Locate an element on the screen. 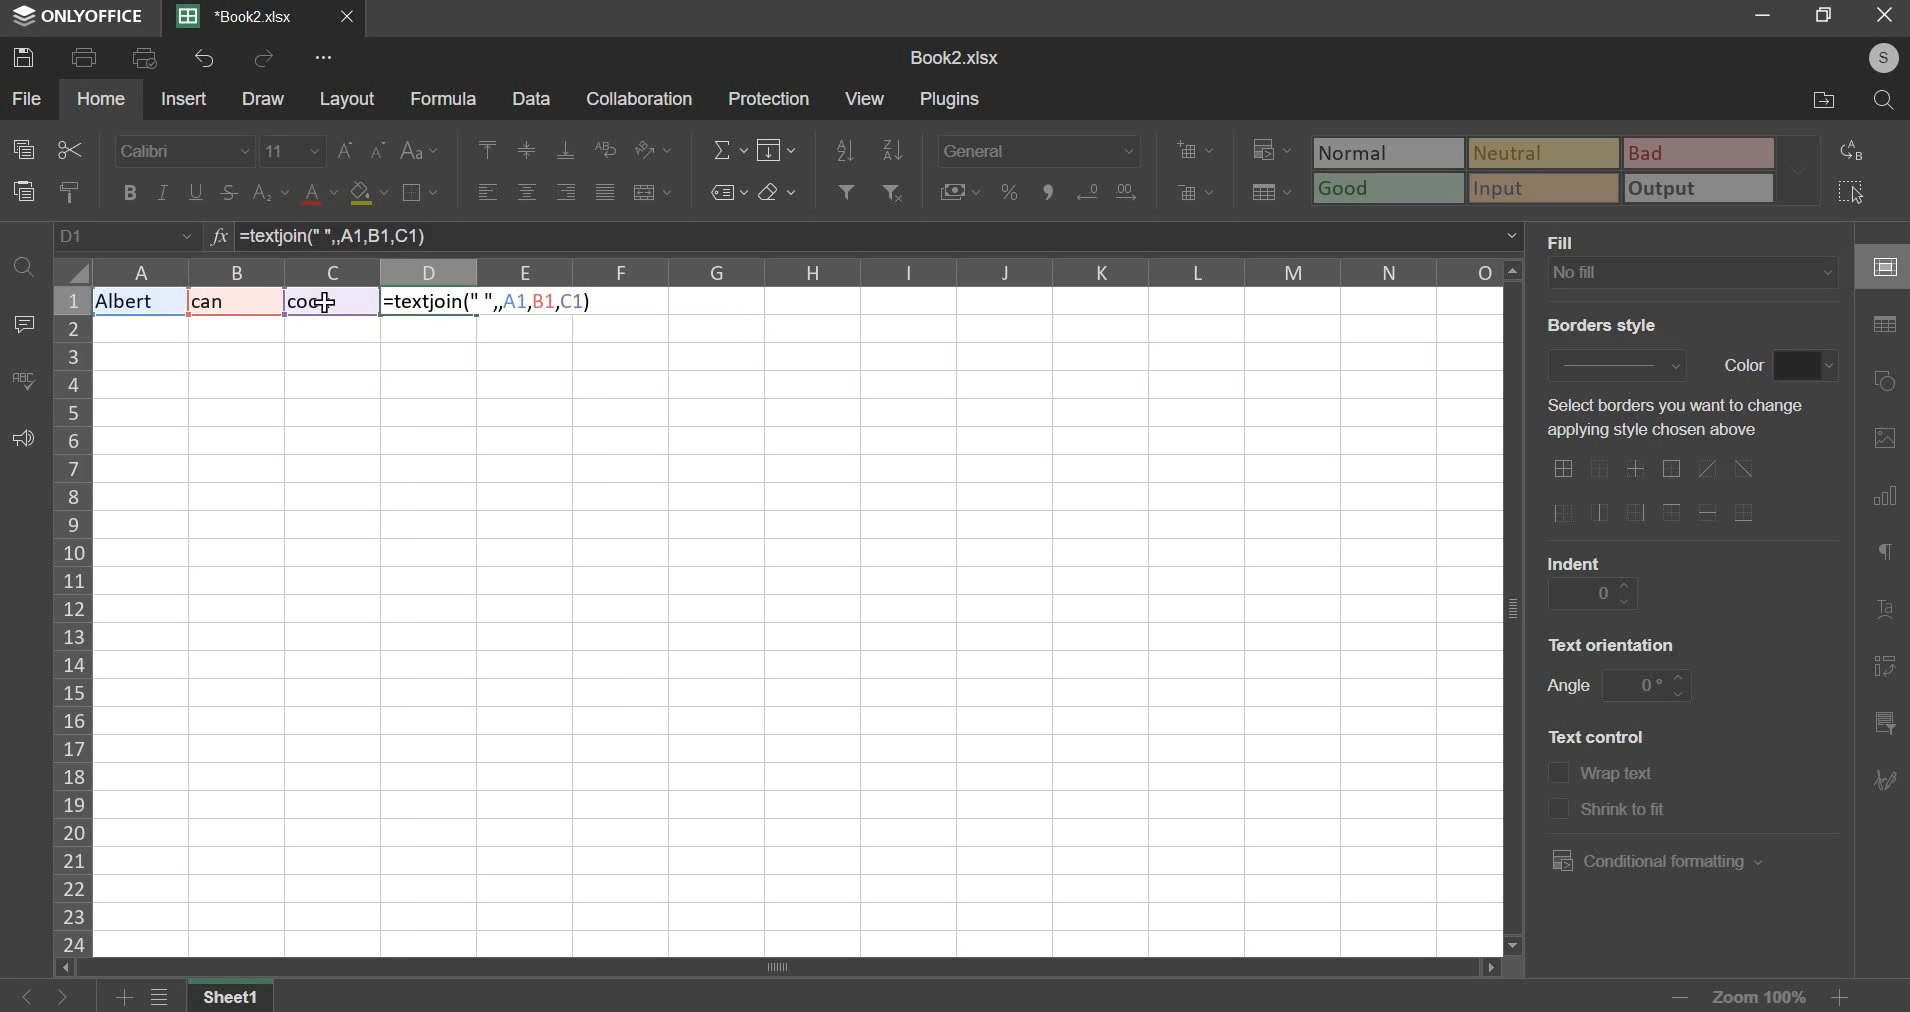 This screenshot has height=1012, width=1910. Current sheets is located at coordinates (245, 17).